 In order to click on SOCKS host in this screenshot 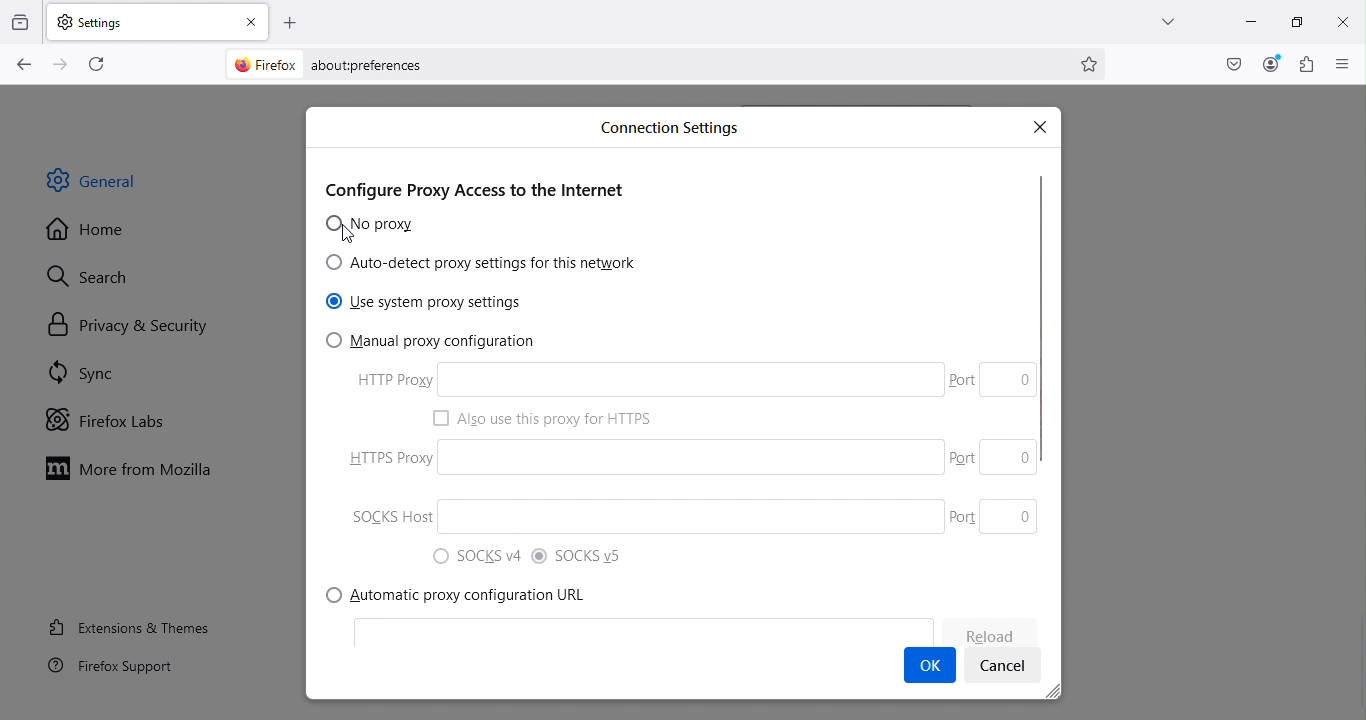, I will do `click(690, 518)`.